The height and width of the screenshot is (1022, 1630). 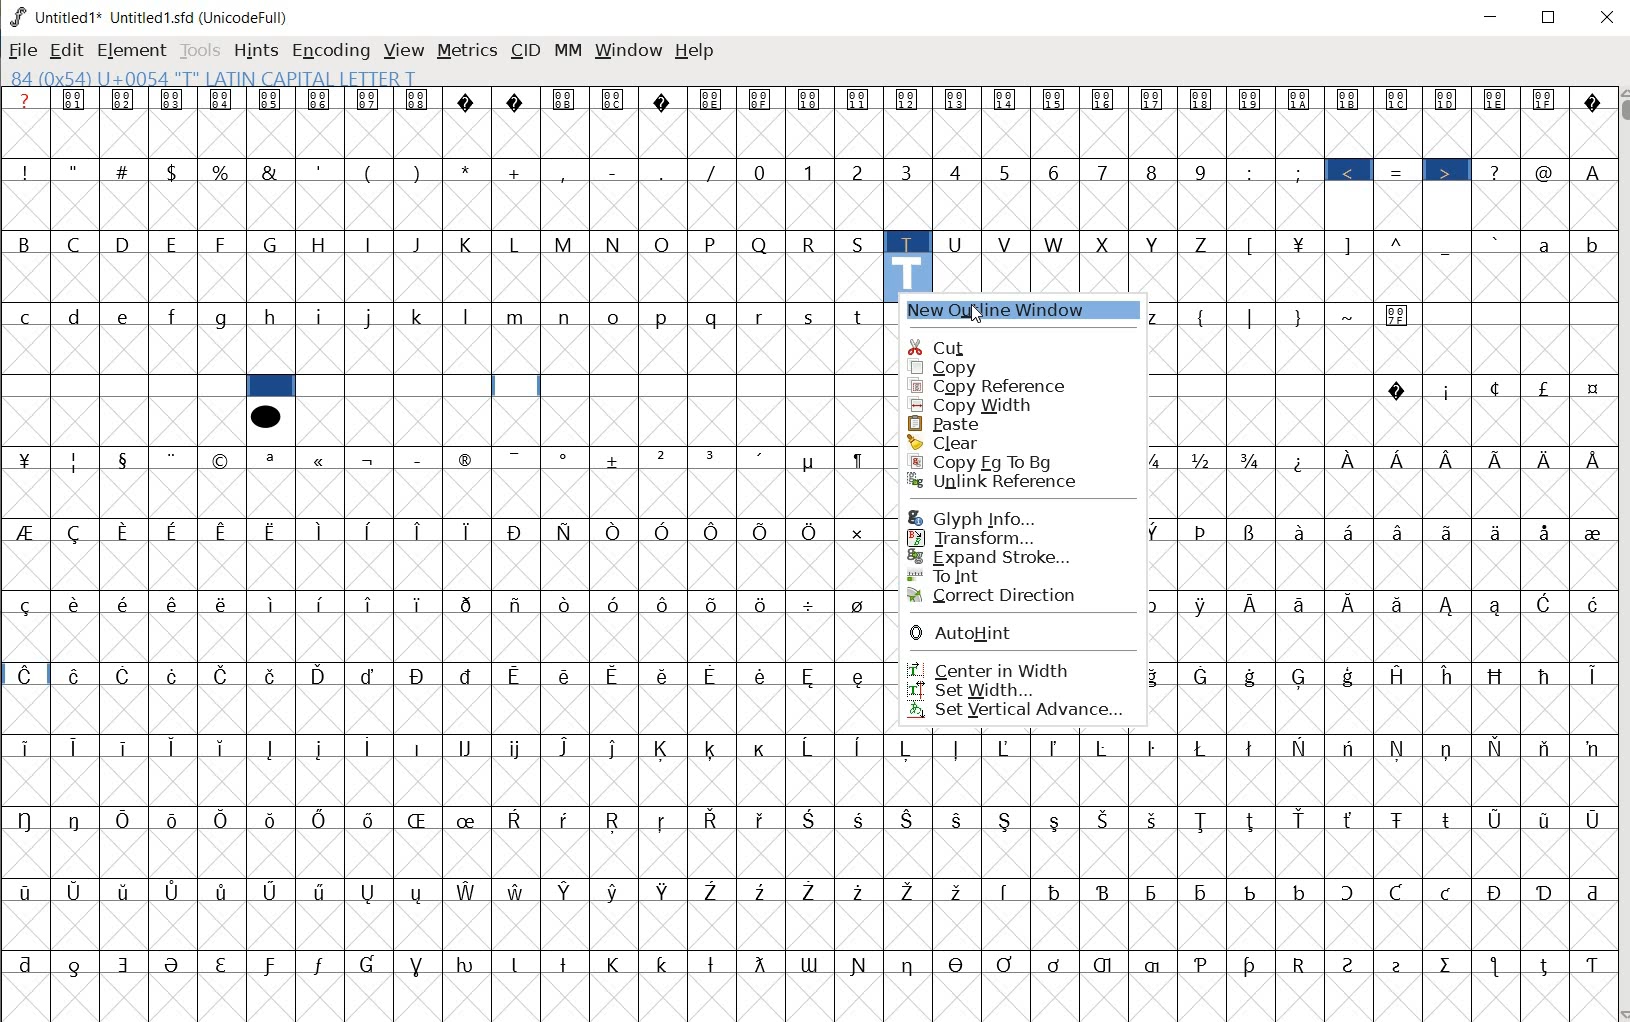 I want to click on t, so click(x=860, y=315).